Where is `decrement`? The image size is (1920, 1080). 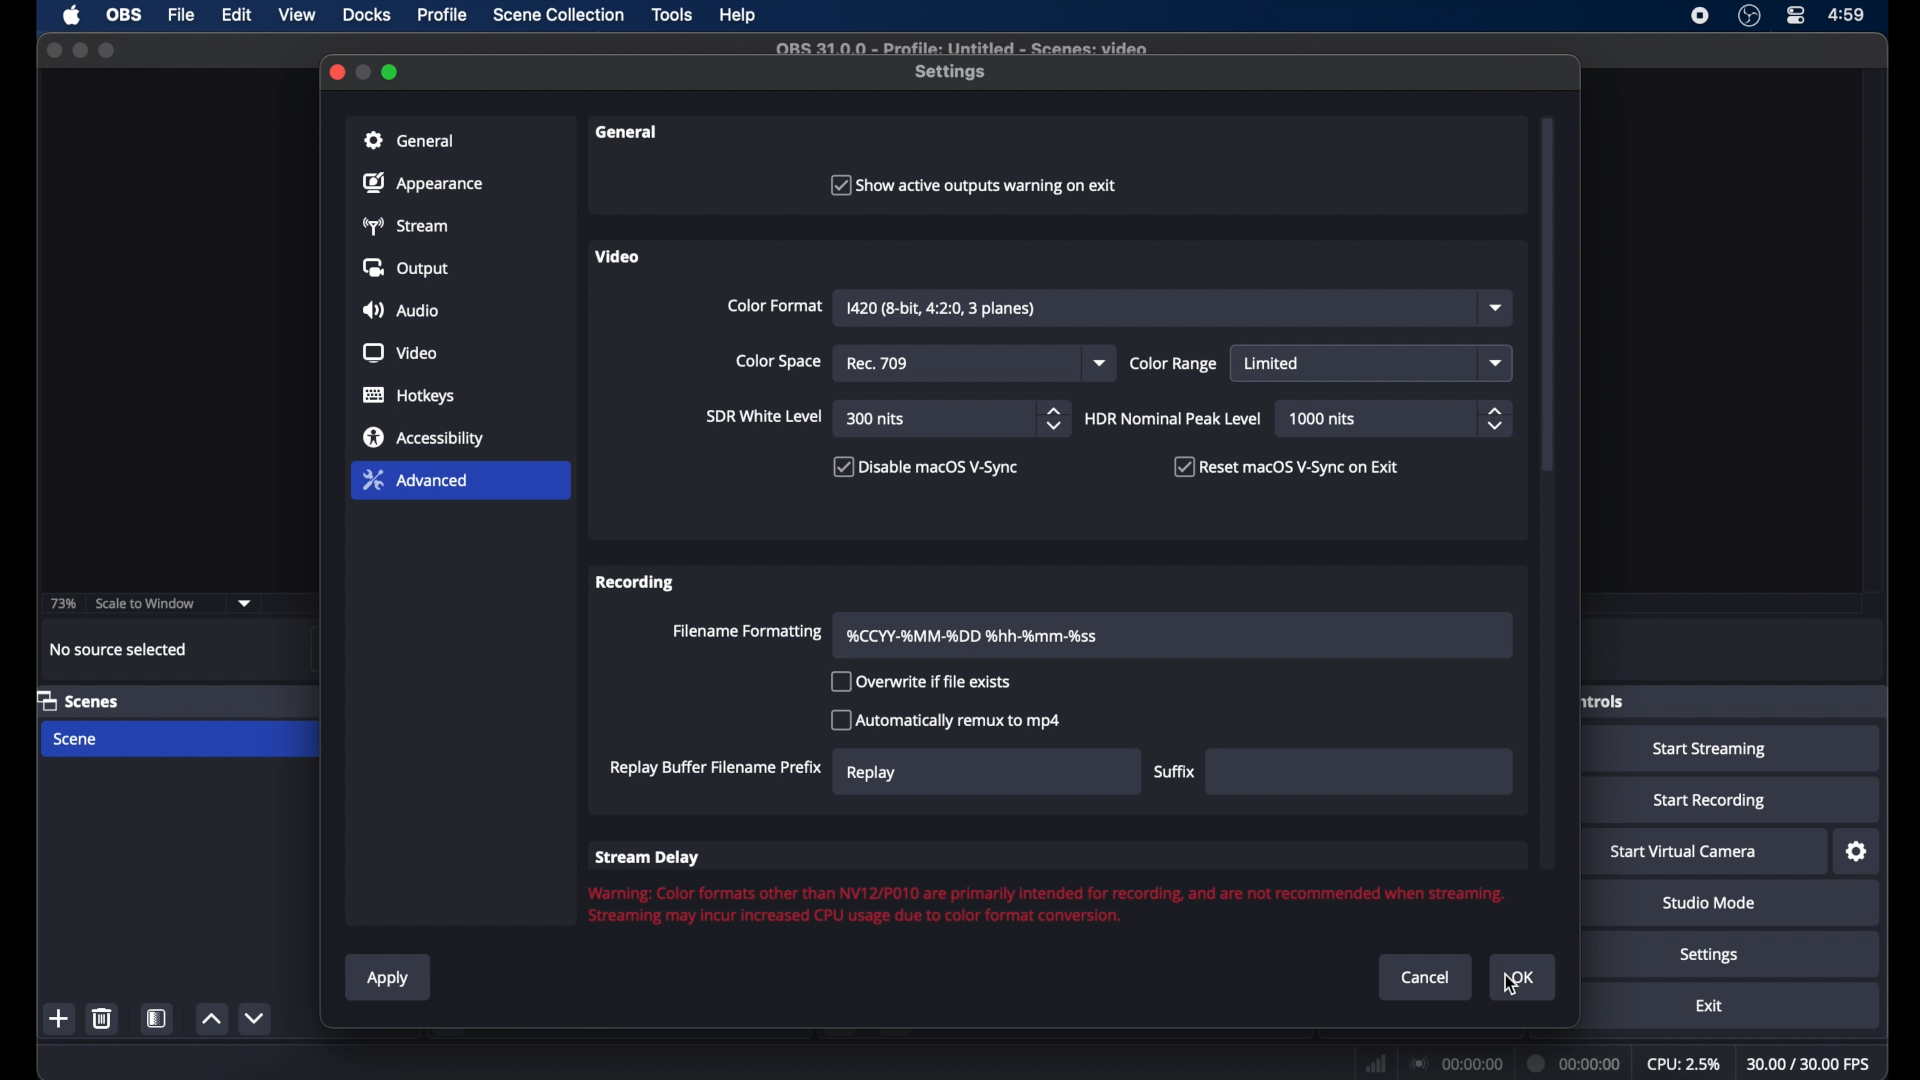 decrement is located at coordinates (256, 1018).